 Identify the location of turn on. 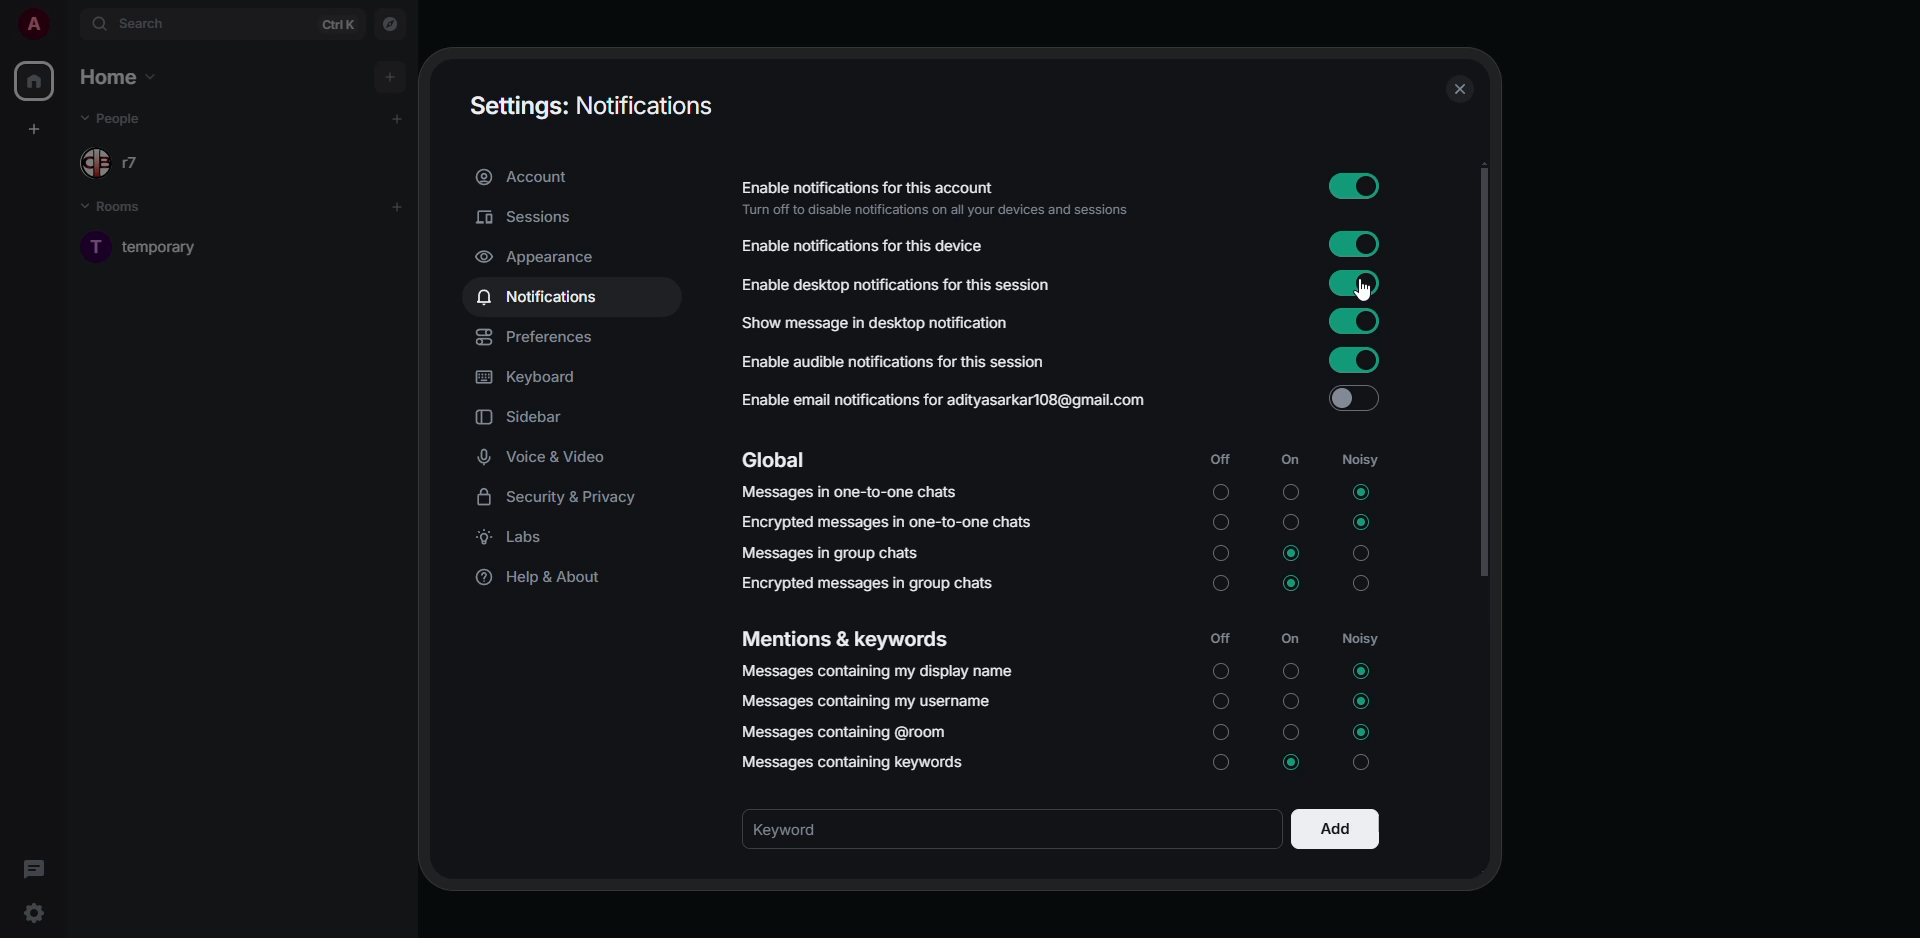
(1219, 737).